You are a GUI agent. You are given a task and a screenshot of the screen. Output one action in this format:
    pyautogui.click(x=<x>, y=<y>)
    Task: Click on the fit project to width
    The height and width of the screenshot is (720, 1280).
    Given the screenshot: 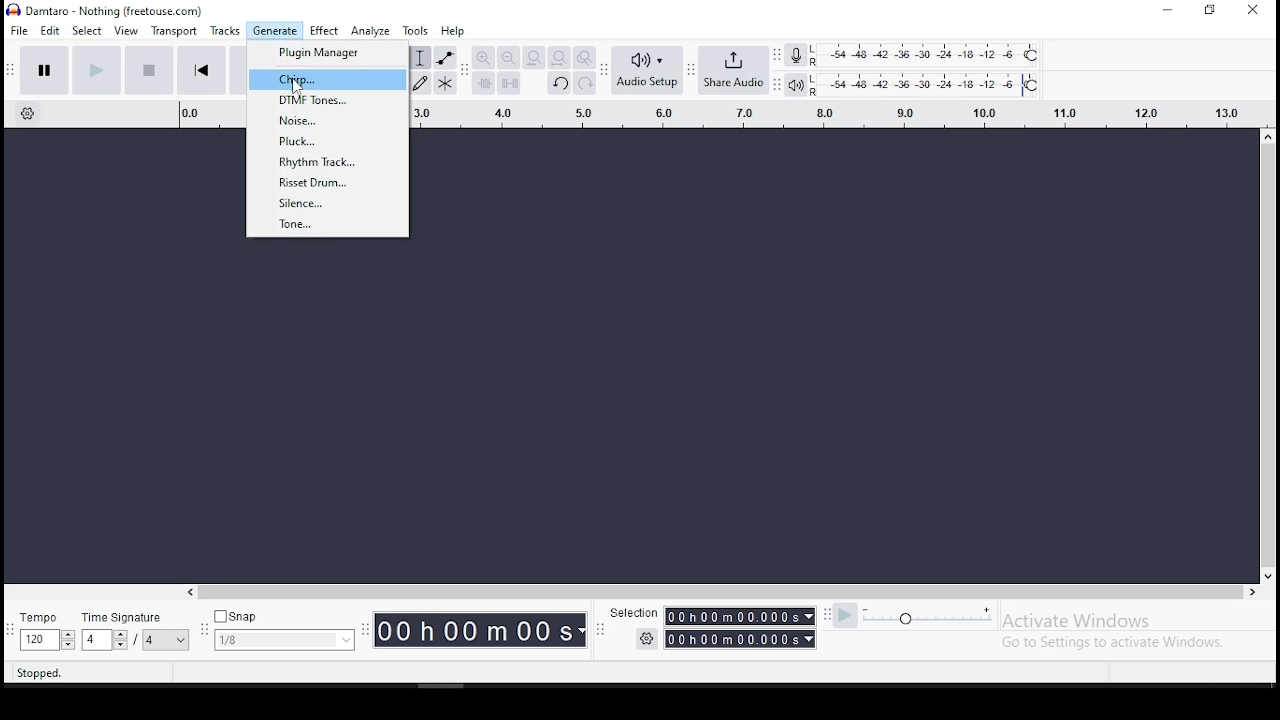 What is the action you would take?
    pyautogui.click(x=558, y=57)
    